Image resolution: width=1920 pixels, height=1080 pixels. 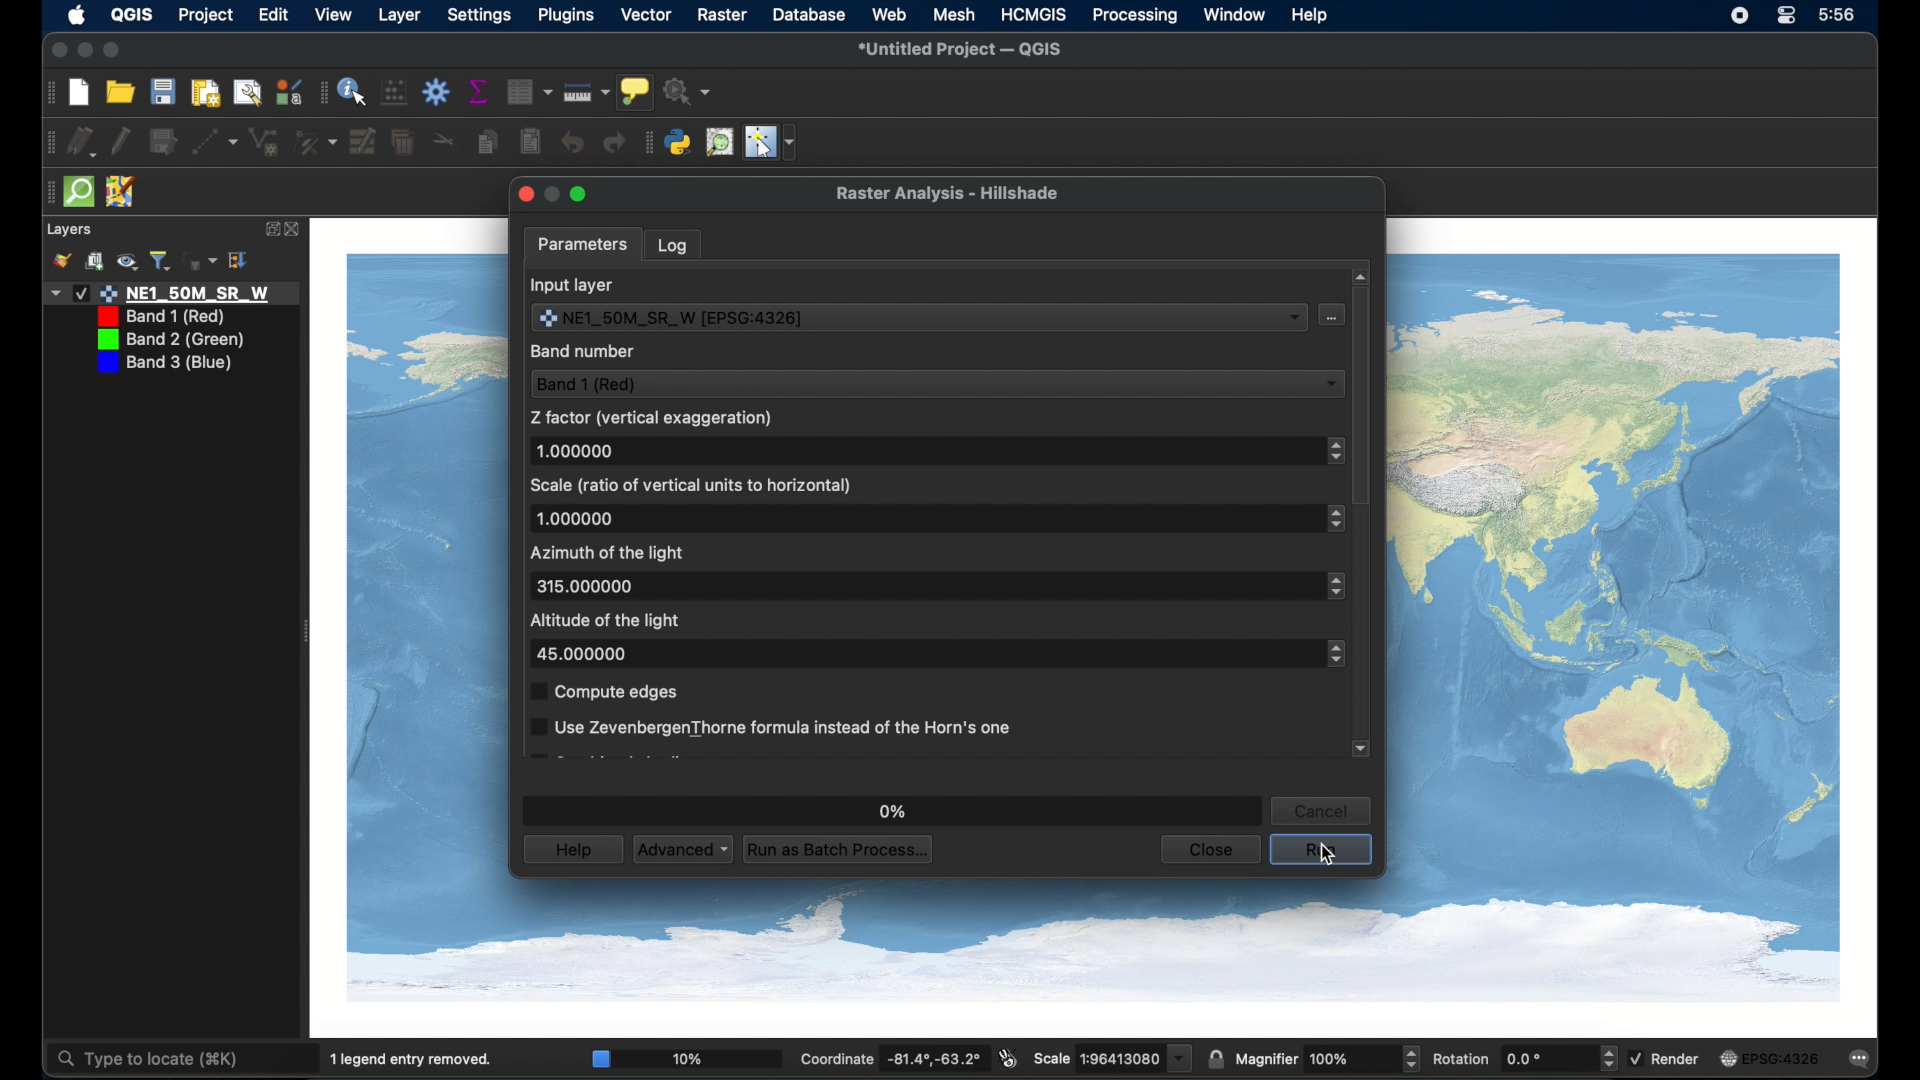 I want to click on view, so click(x=336, y=15).